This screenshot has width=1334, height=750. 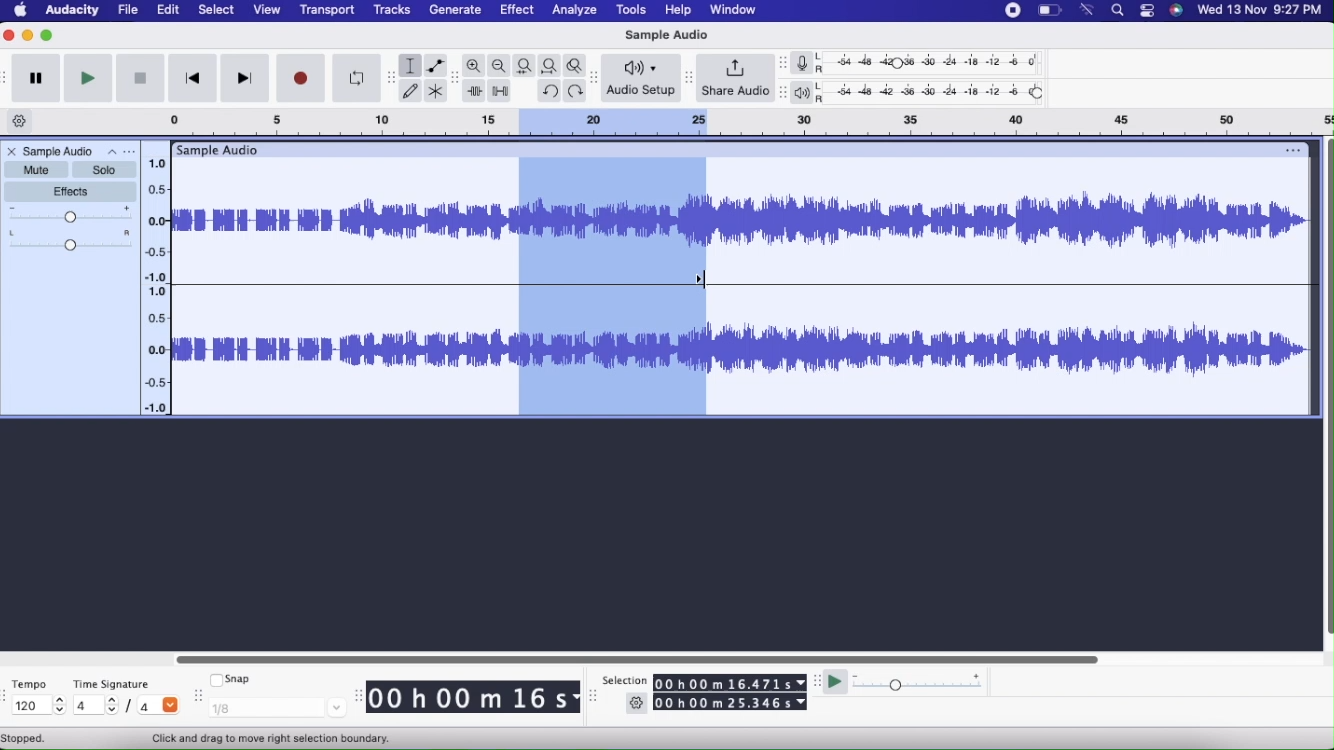 I want to click on Click and drag to define a looping region, so click(x=725, y=121).